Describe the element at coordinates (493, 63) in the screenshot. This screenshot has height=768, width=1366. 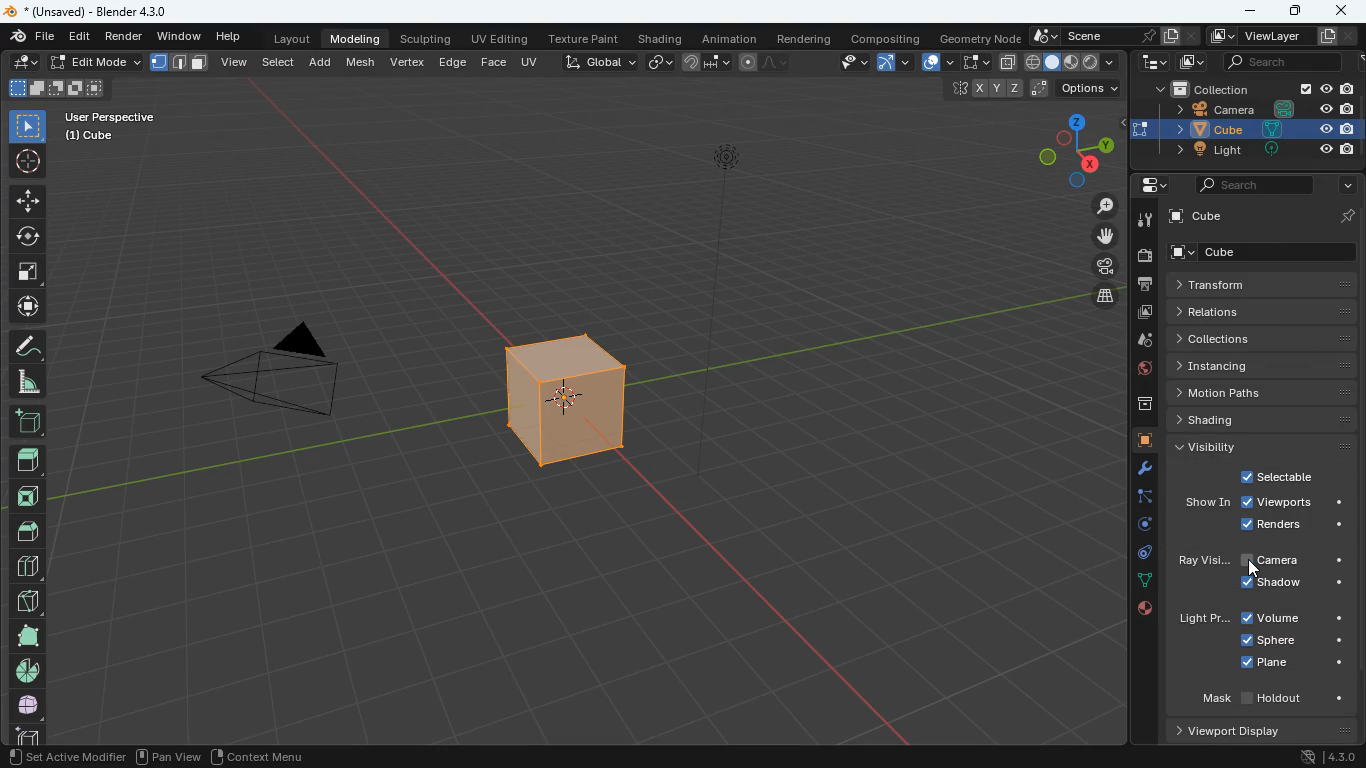
I see `face` at that location.